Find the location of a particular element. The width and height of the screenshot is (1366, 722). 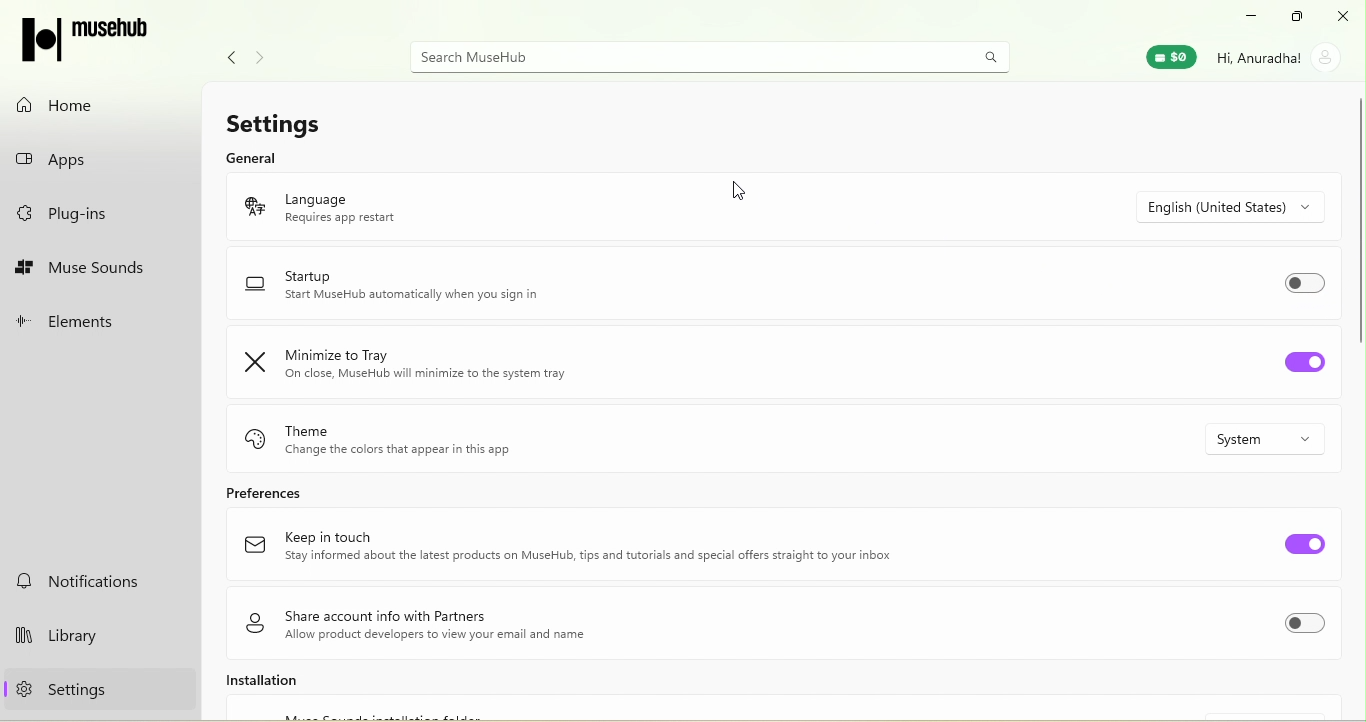

Prefernces is located at coordinates (302, 493).